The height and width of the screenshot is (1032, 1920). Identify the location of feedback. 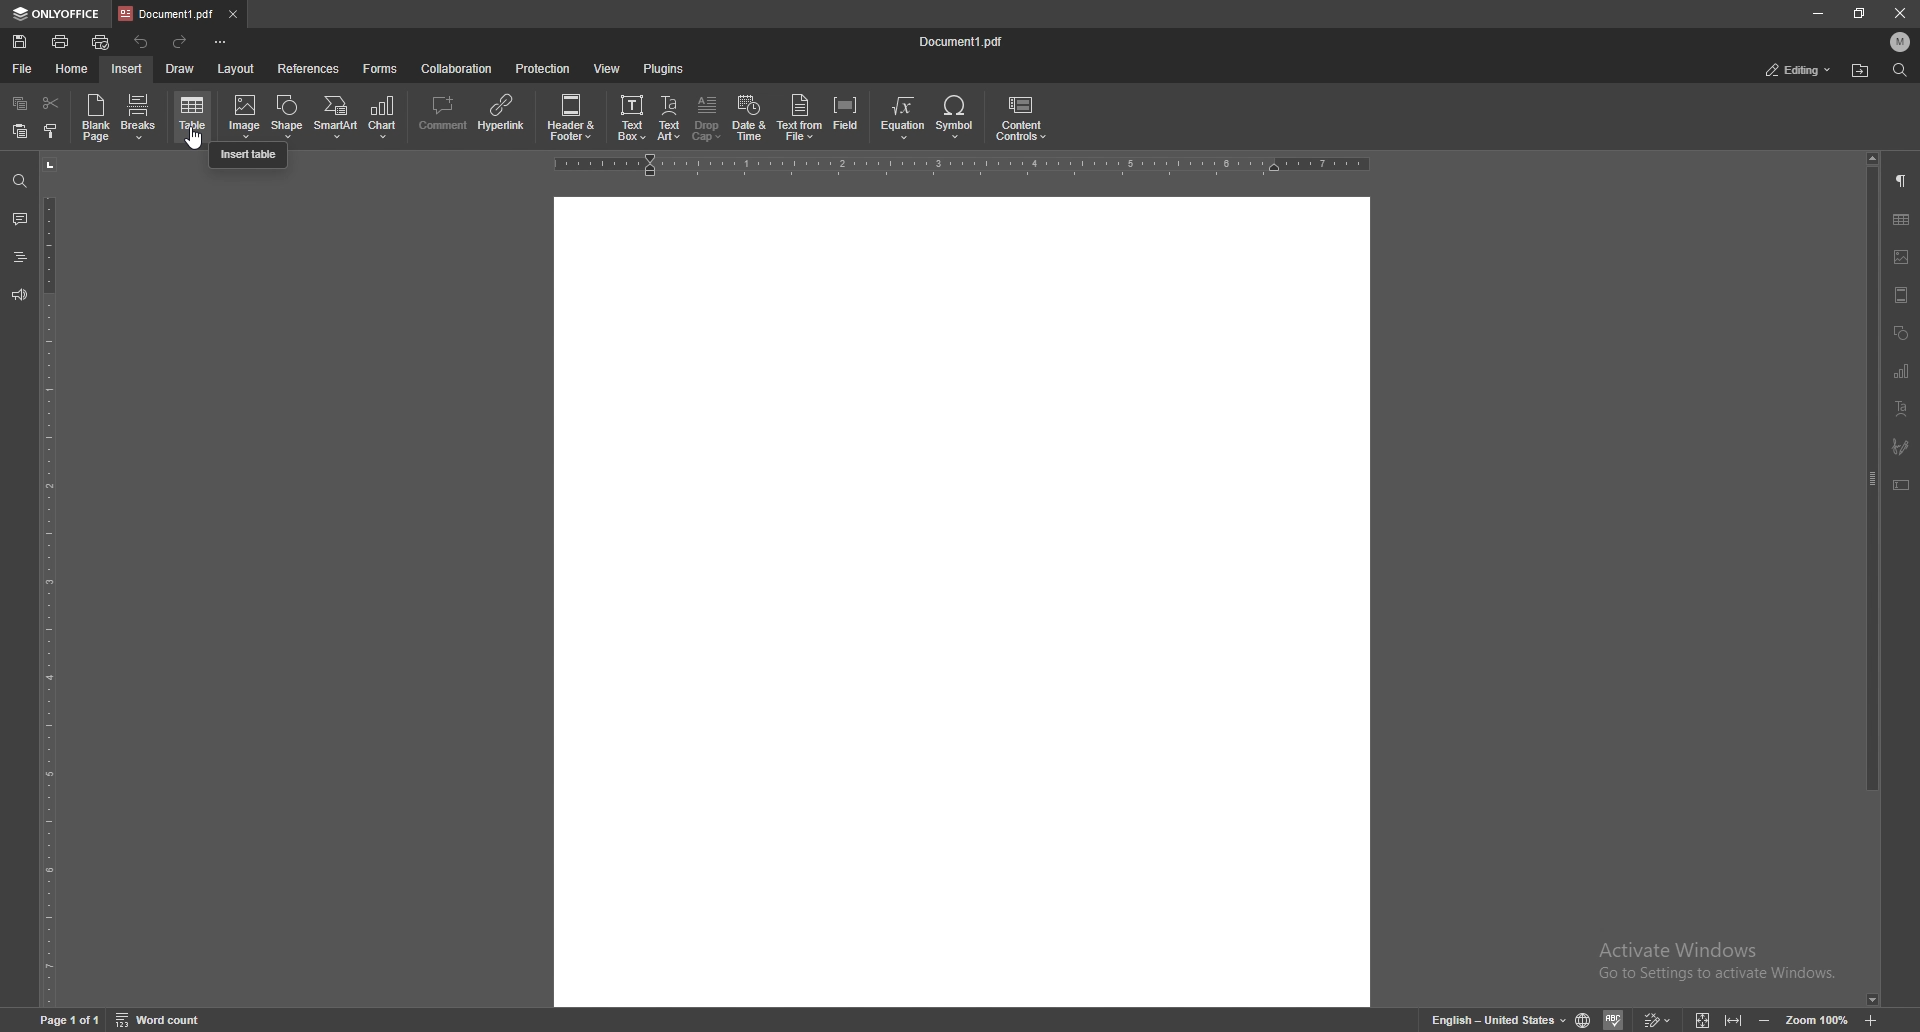
(19, 295).